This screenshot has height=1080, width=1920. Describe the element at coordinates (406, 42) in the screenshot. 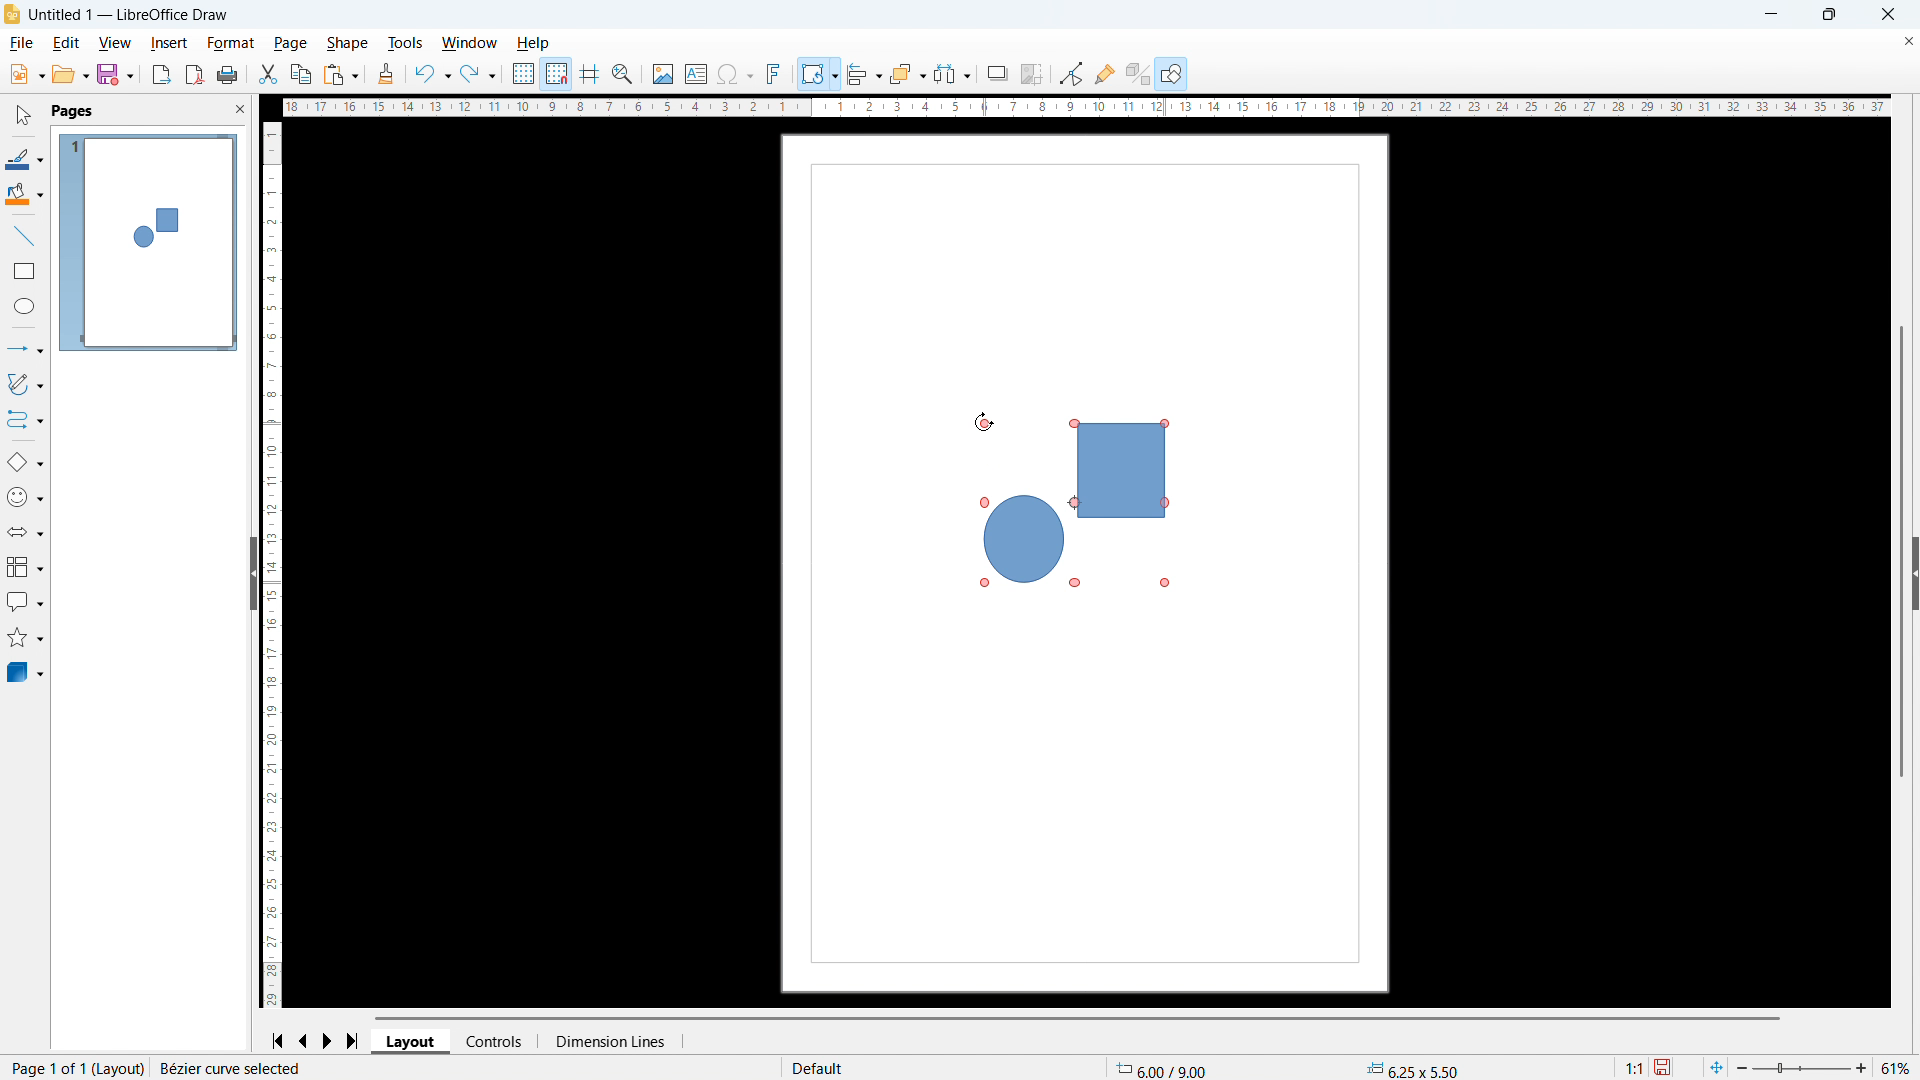

I see `Tools ` at that location.